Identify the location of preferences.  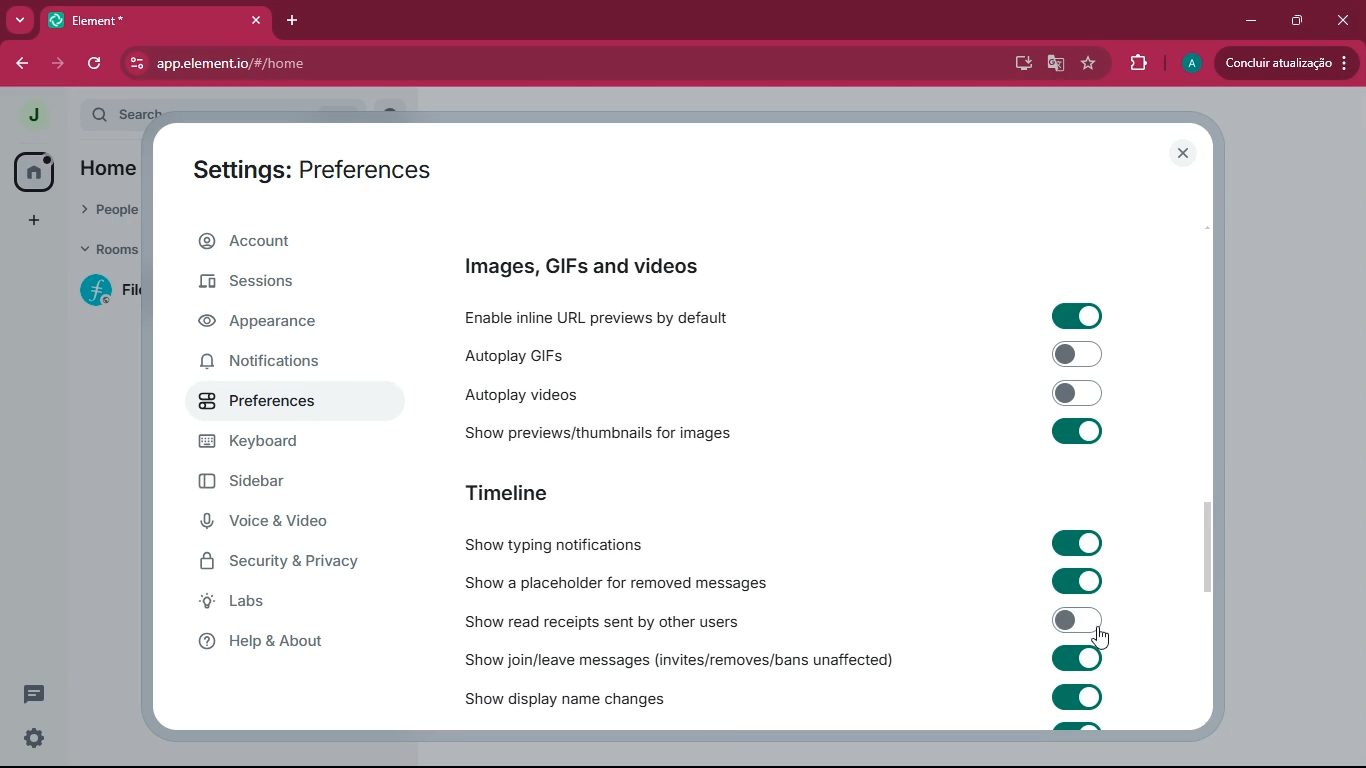
(277, 402).